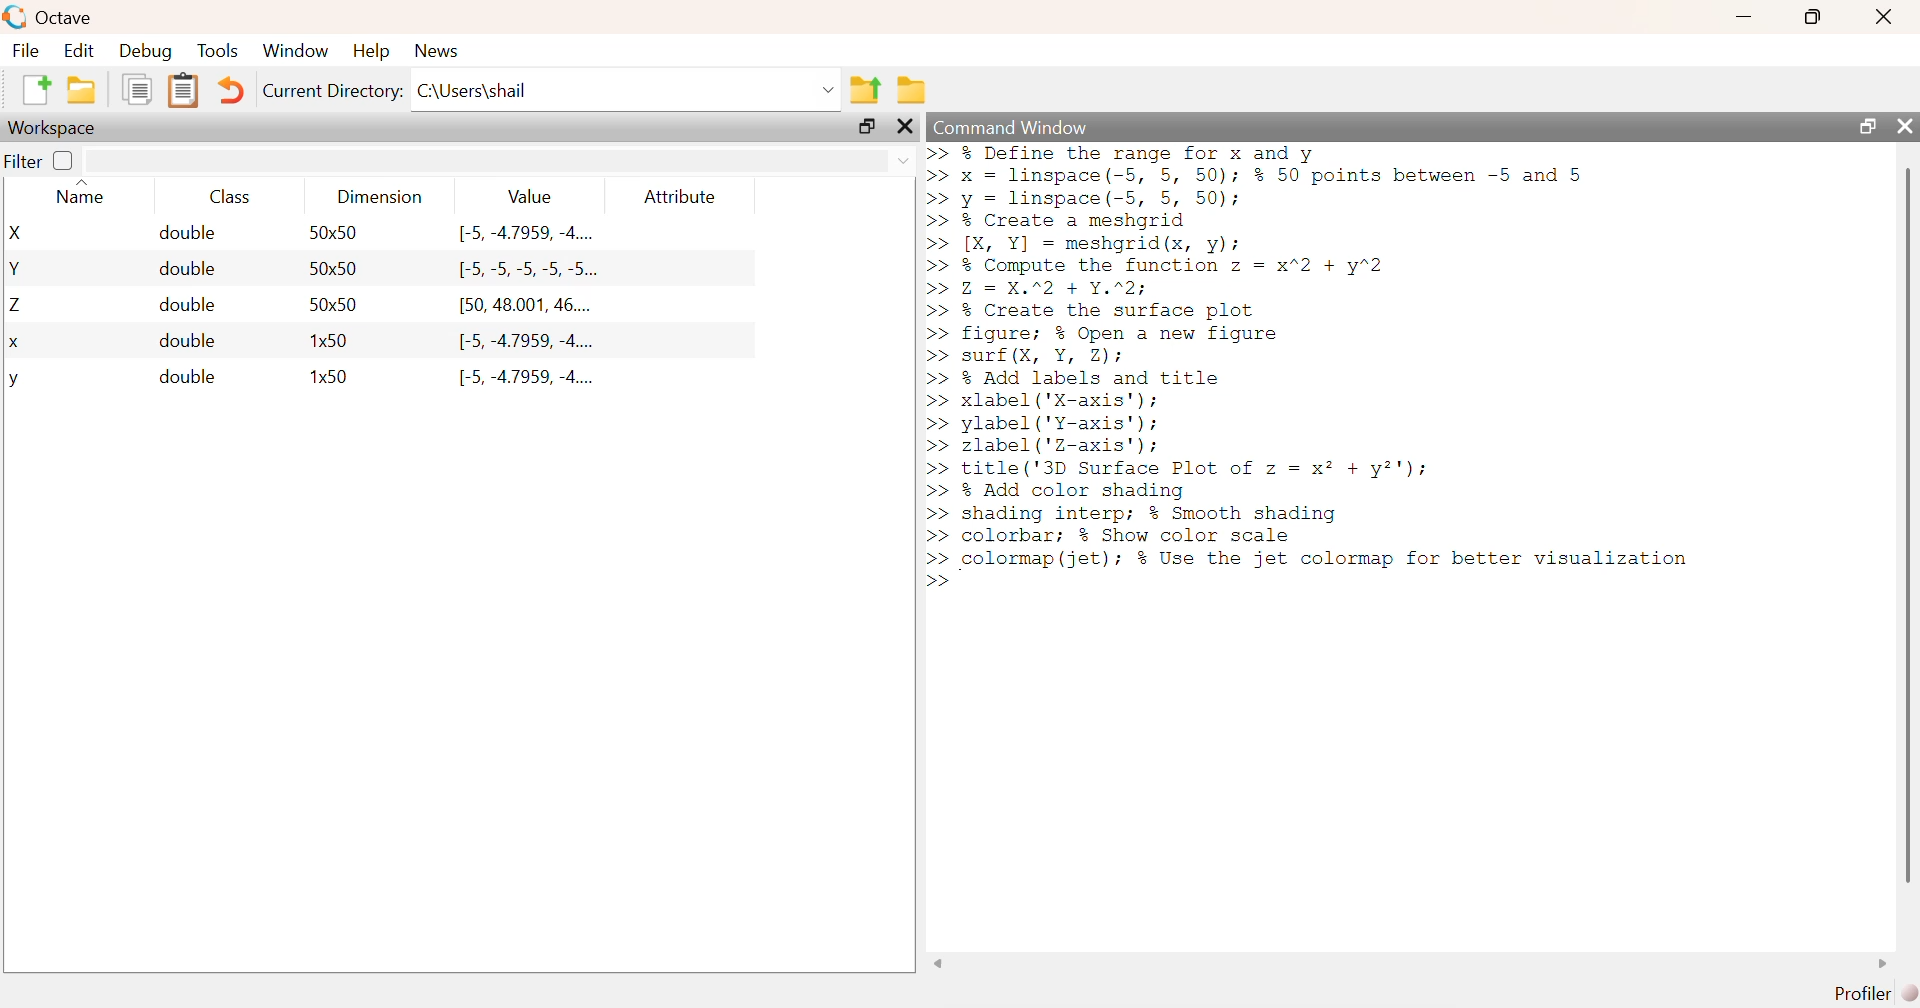  I want to click on double, so click(190, 304).